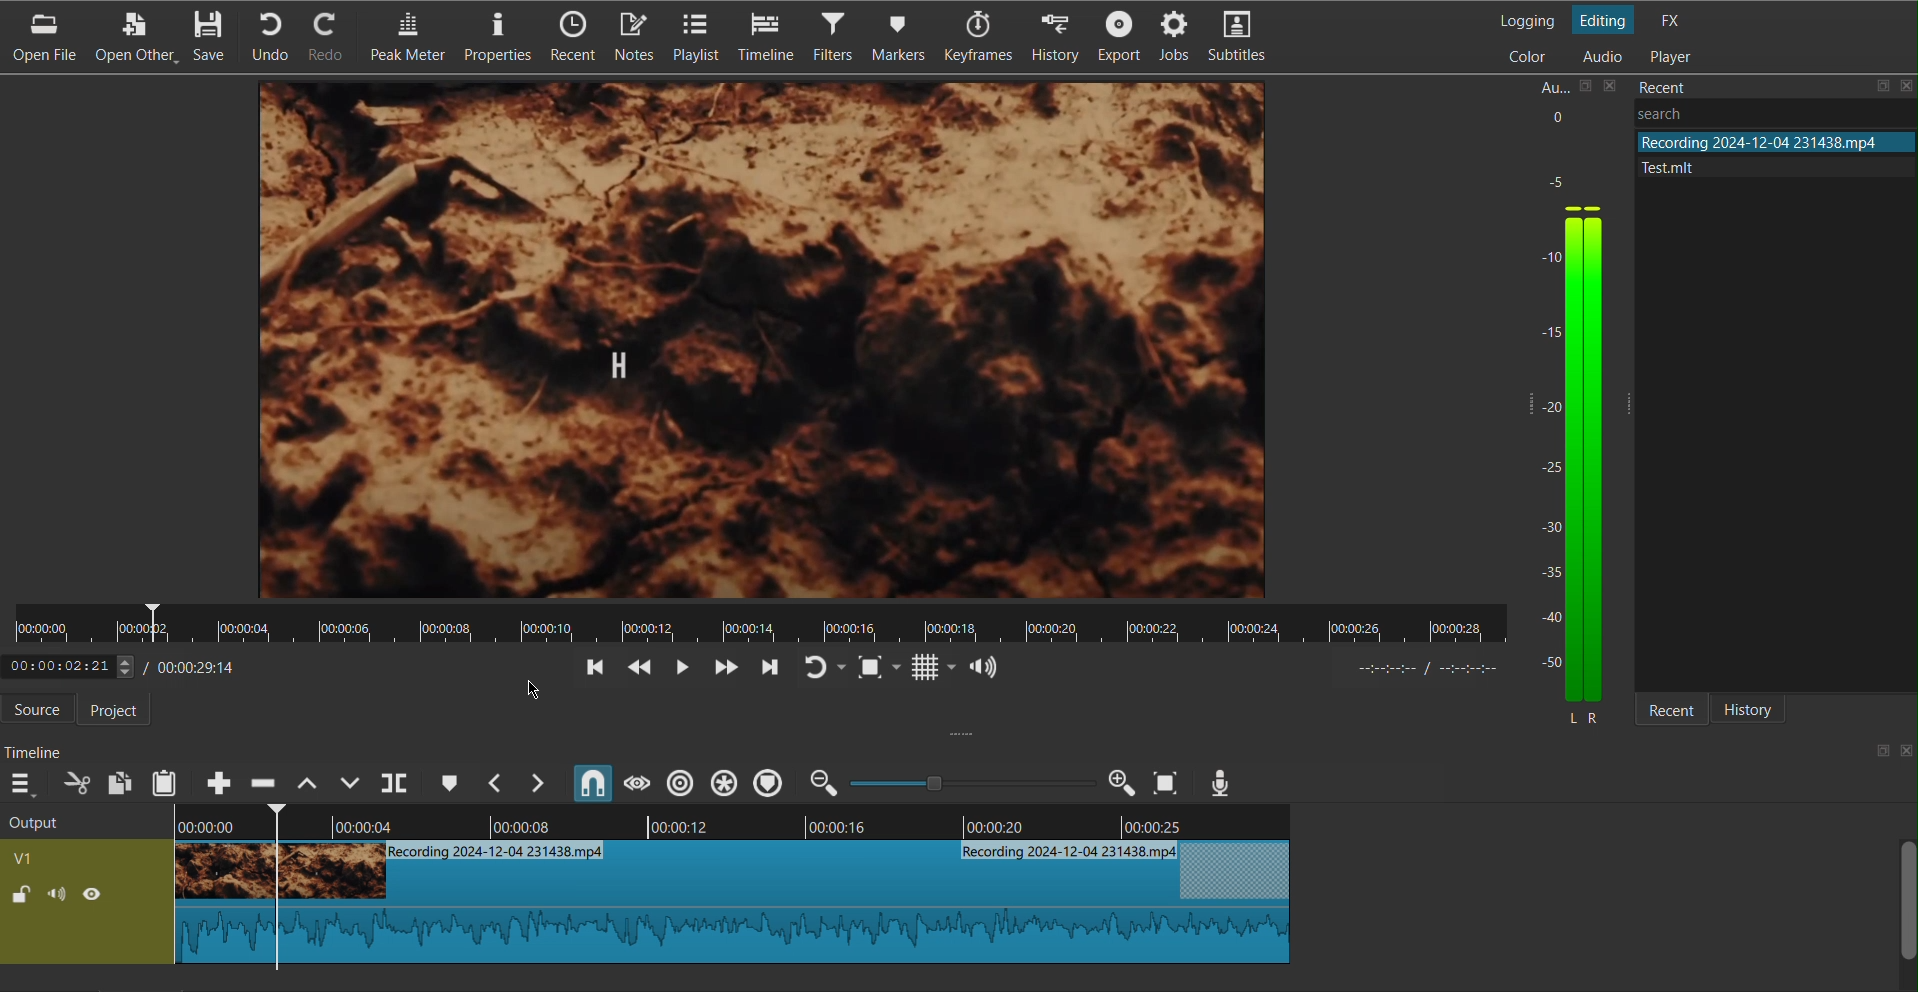 This screenshot has width=1918, height=992. I want to click on Previous Marker, so click(496, 782).